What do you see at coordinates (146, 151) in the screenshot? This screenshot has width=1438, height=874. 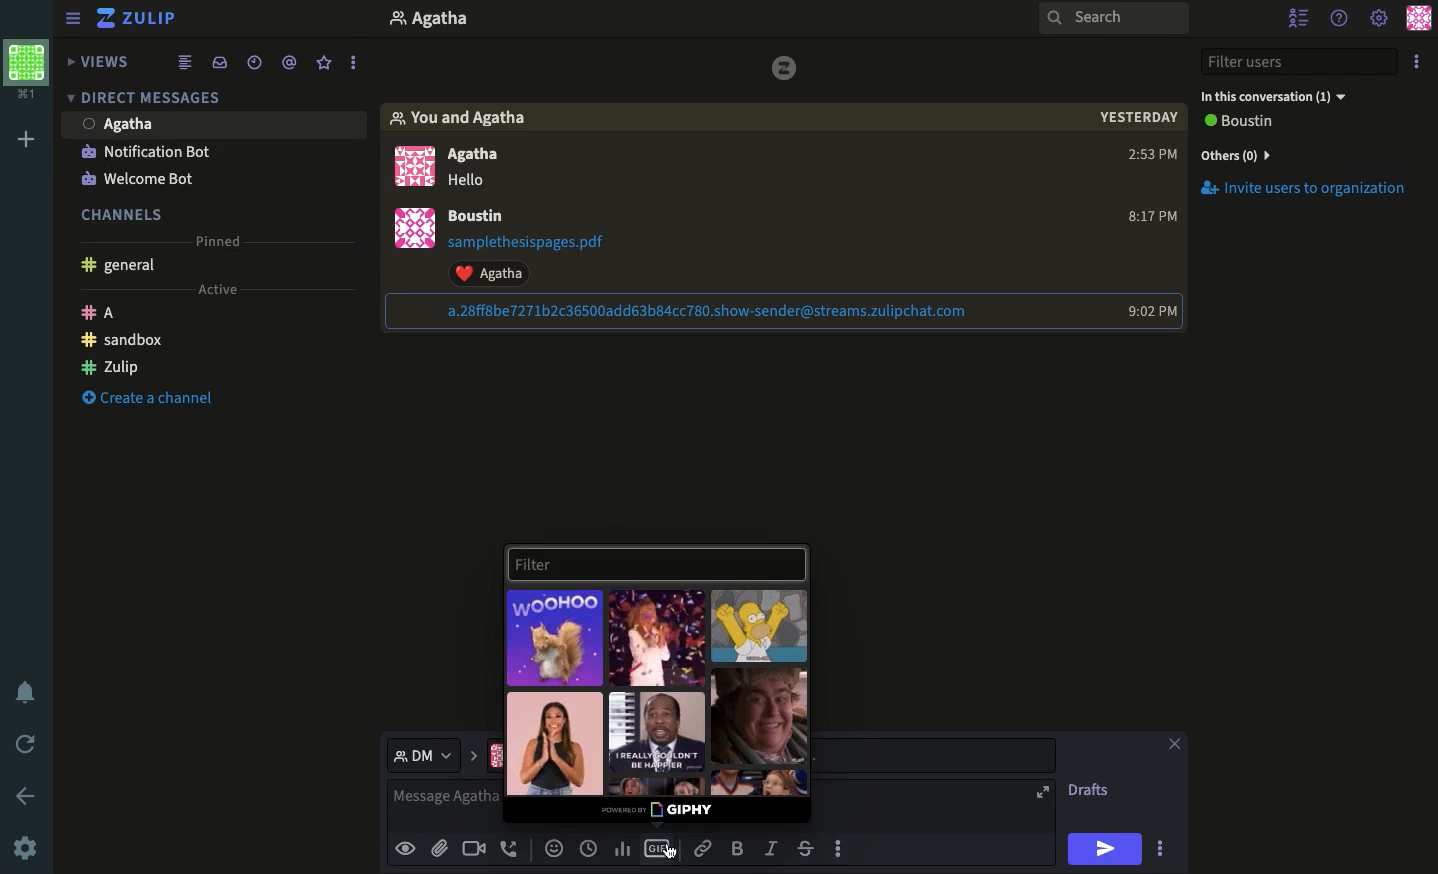 I see `Notification ` at bounding box center [146, 151].